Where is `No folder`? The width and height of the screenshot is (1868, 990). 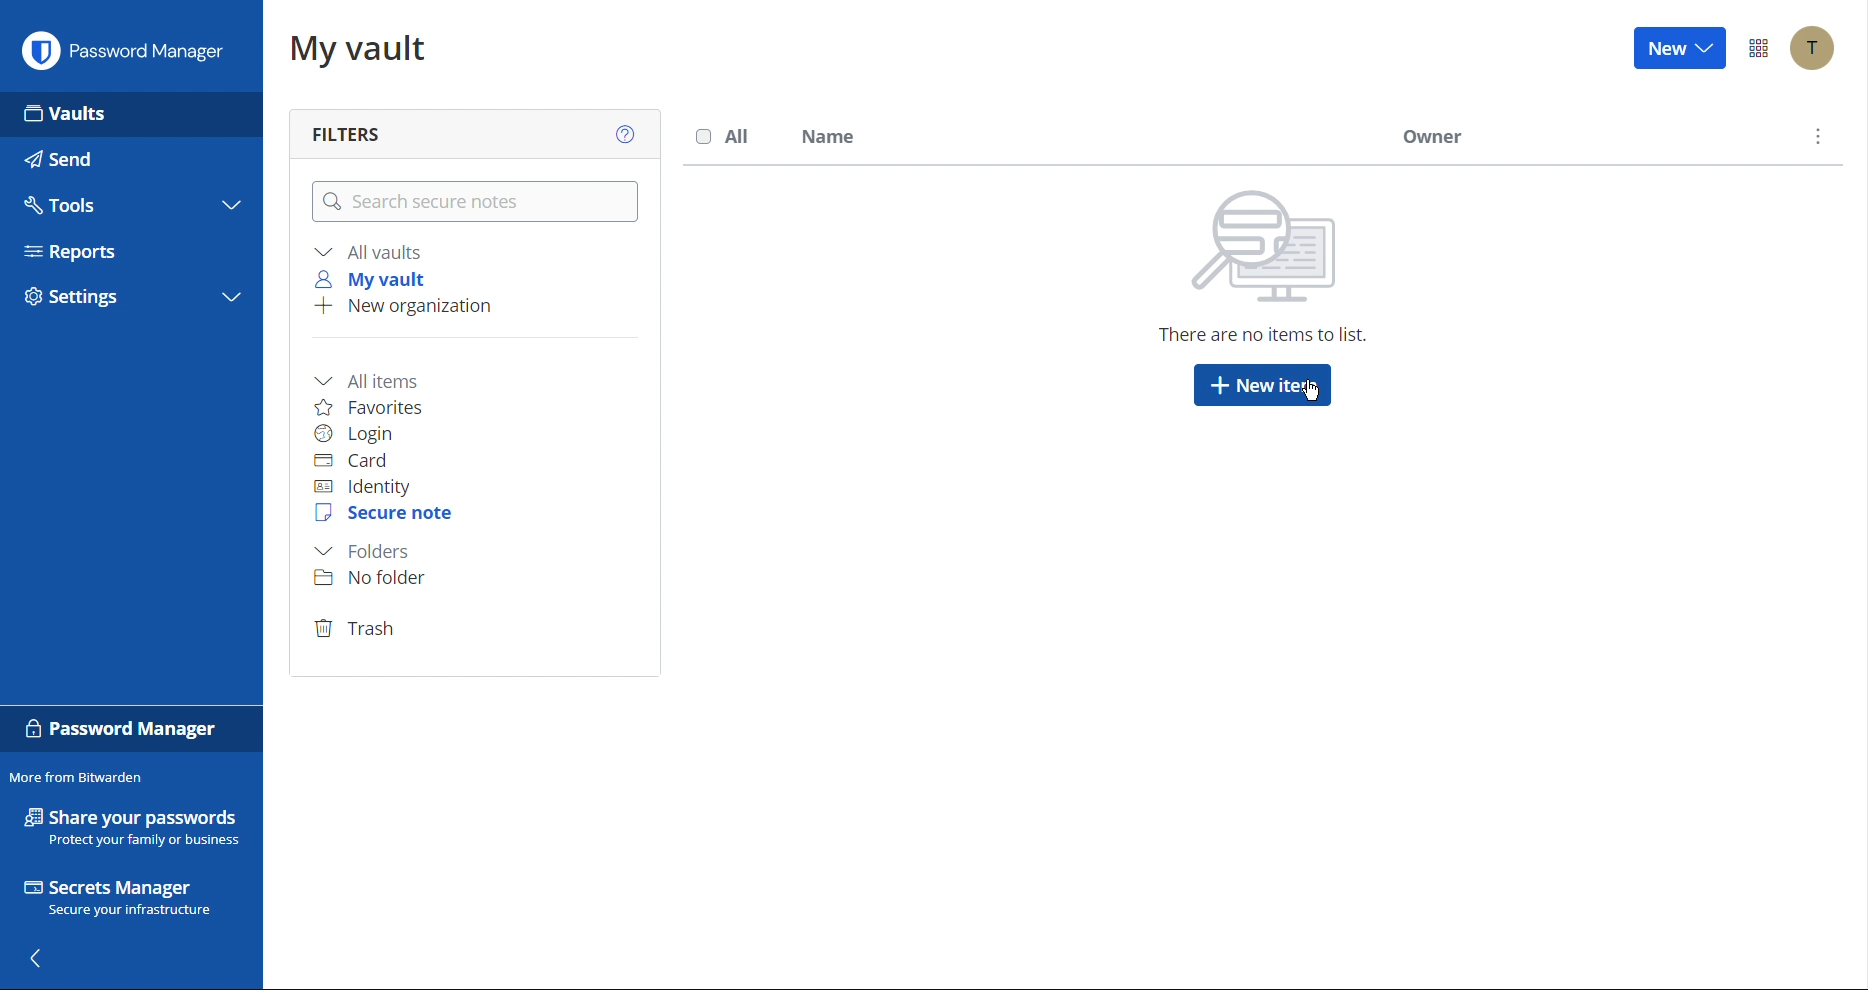
No folder is located at coordinates (368, 580).